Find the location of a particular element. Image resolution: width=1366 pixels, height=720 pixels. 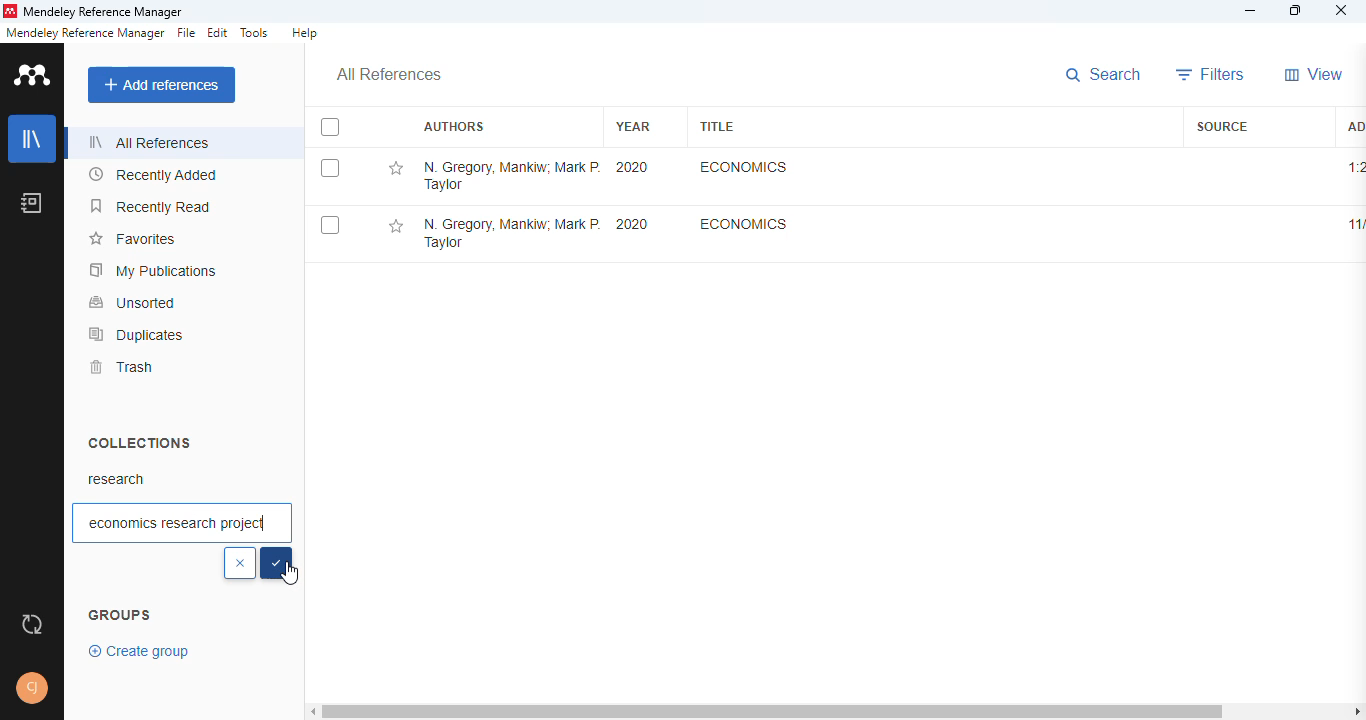

select is located at coordinates (330, 168).